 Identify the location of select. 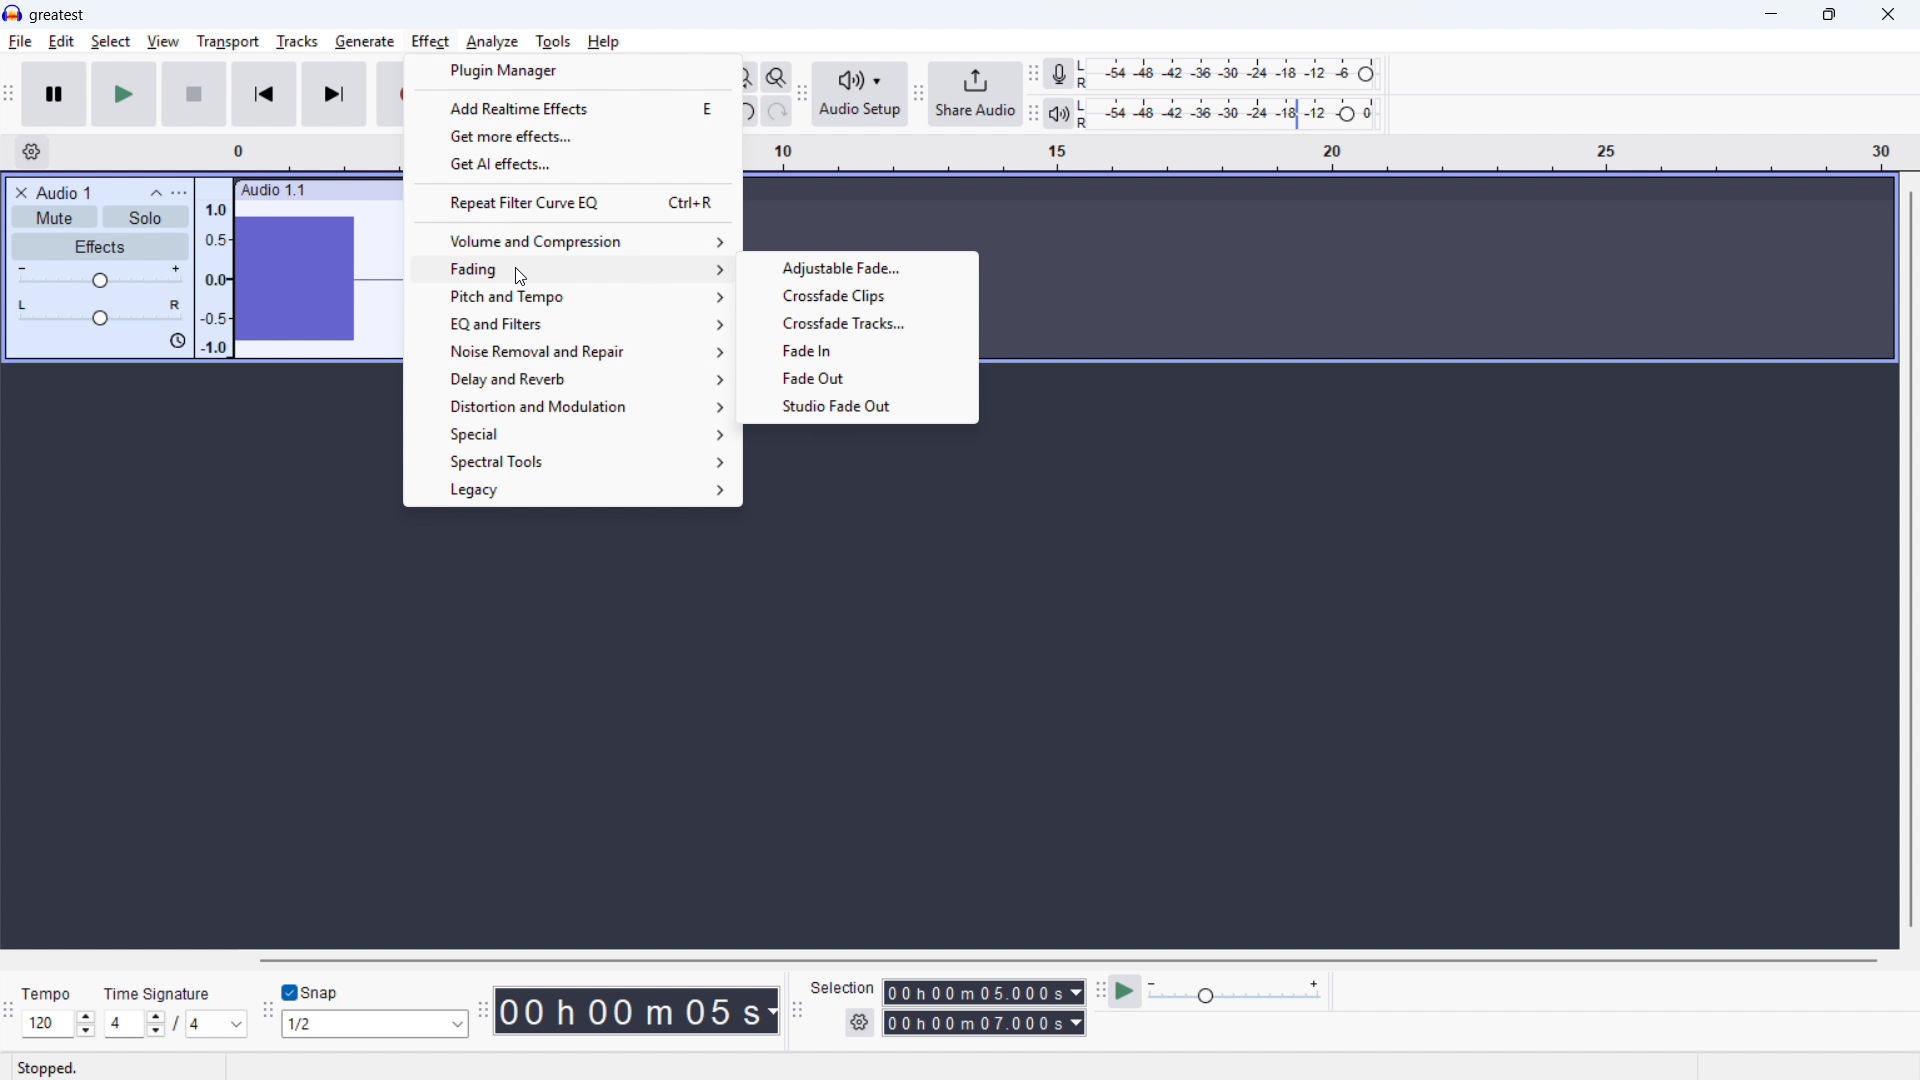
(111, 42).